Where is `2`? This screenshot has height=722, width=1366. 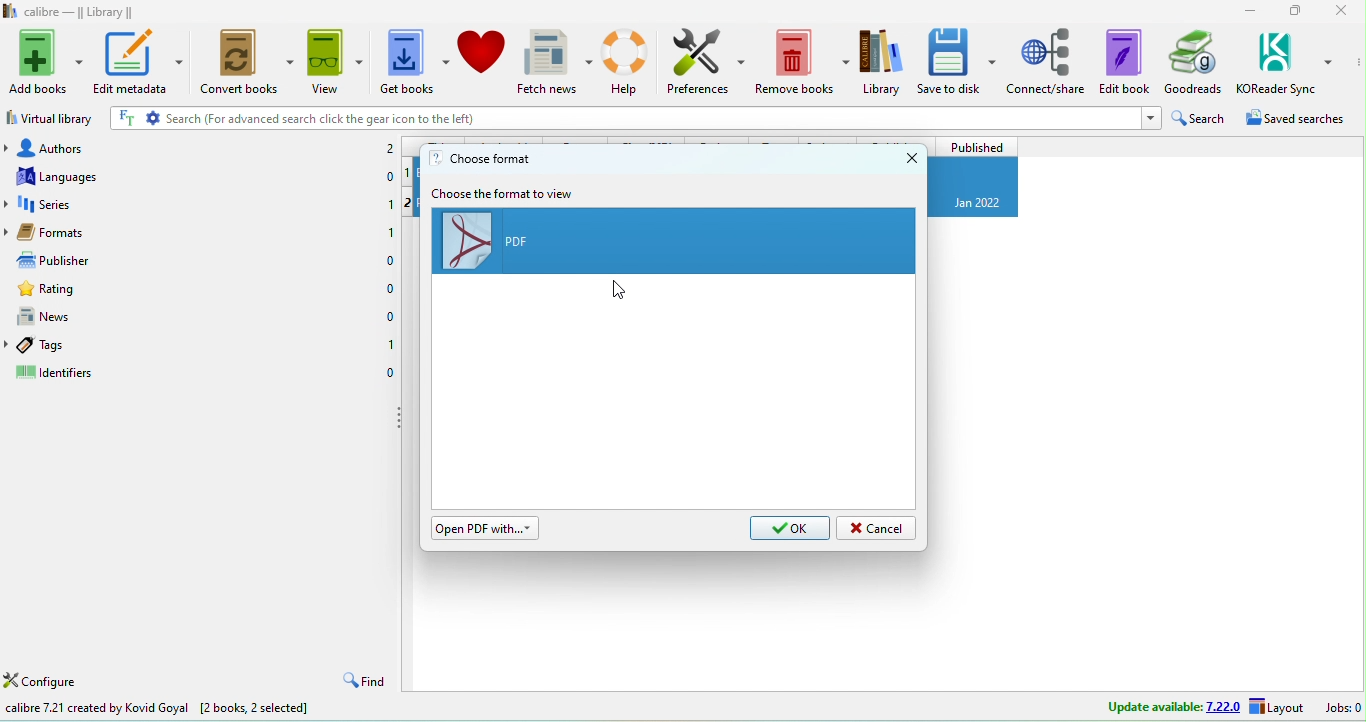 2 is located at coordinates (389, 149).